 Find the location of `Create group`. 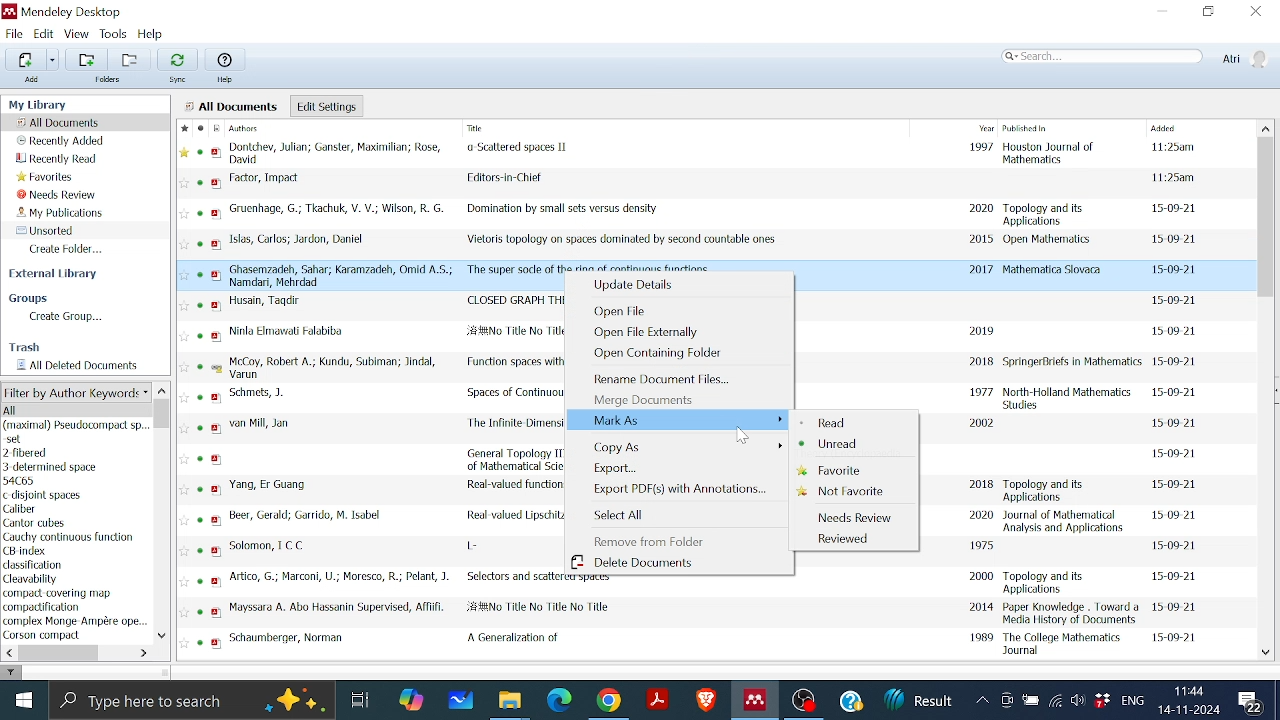

Create group is located at coordinates (63, 318).